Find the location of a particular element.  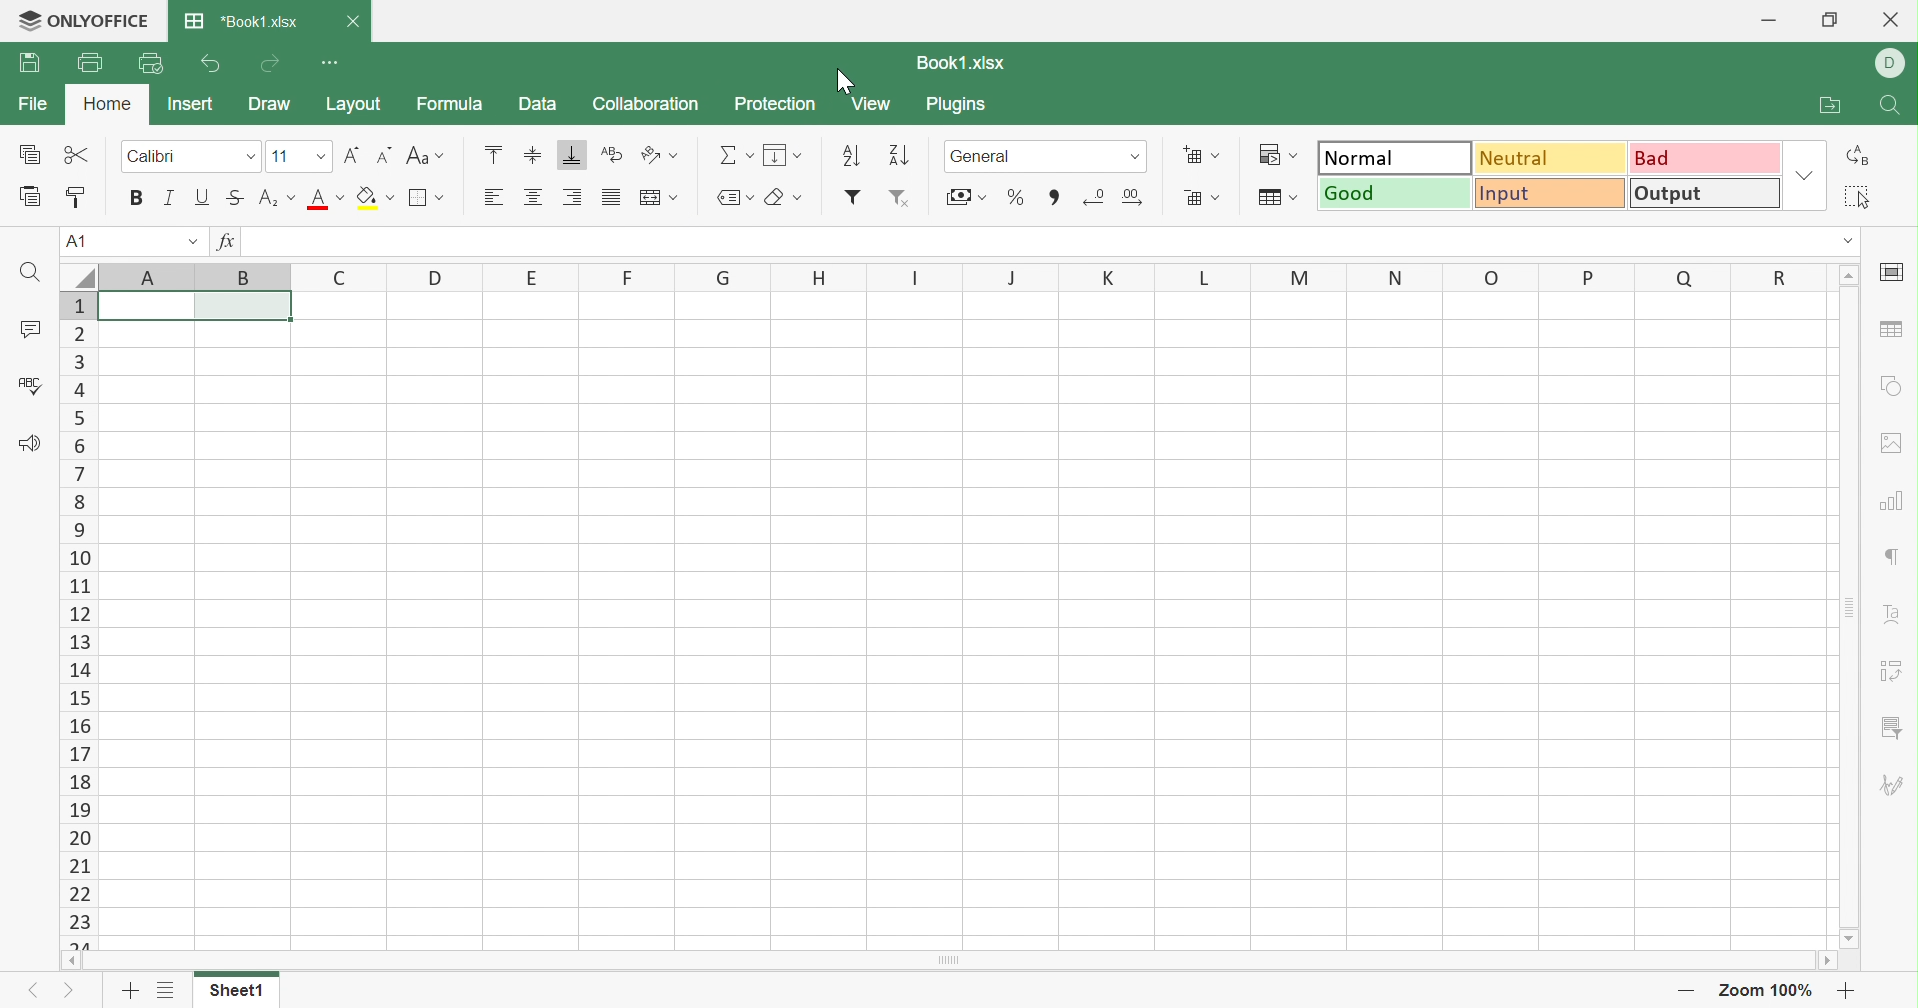

Restore Down is located at coordinates (1835, 20).